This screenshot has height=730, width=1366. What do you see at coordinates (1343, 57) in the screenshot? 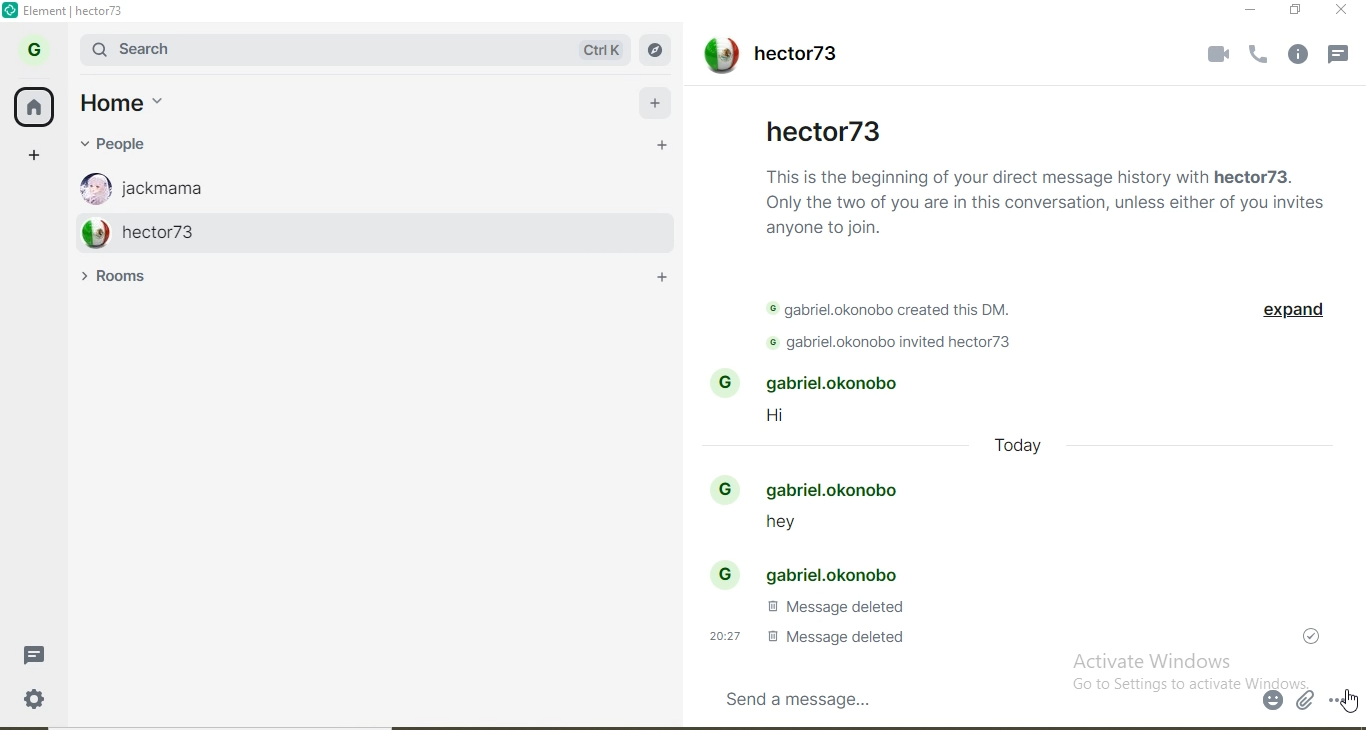
I see `notifications` at bounding box center [1343, 57].